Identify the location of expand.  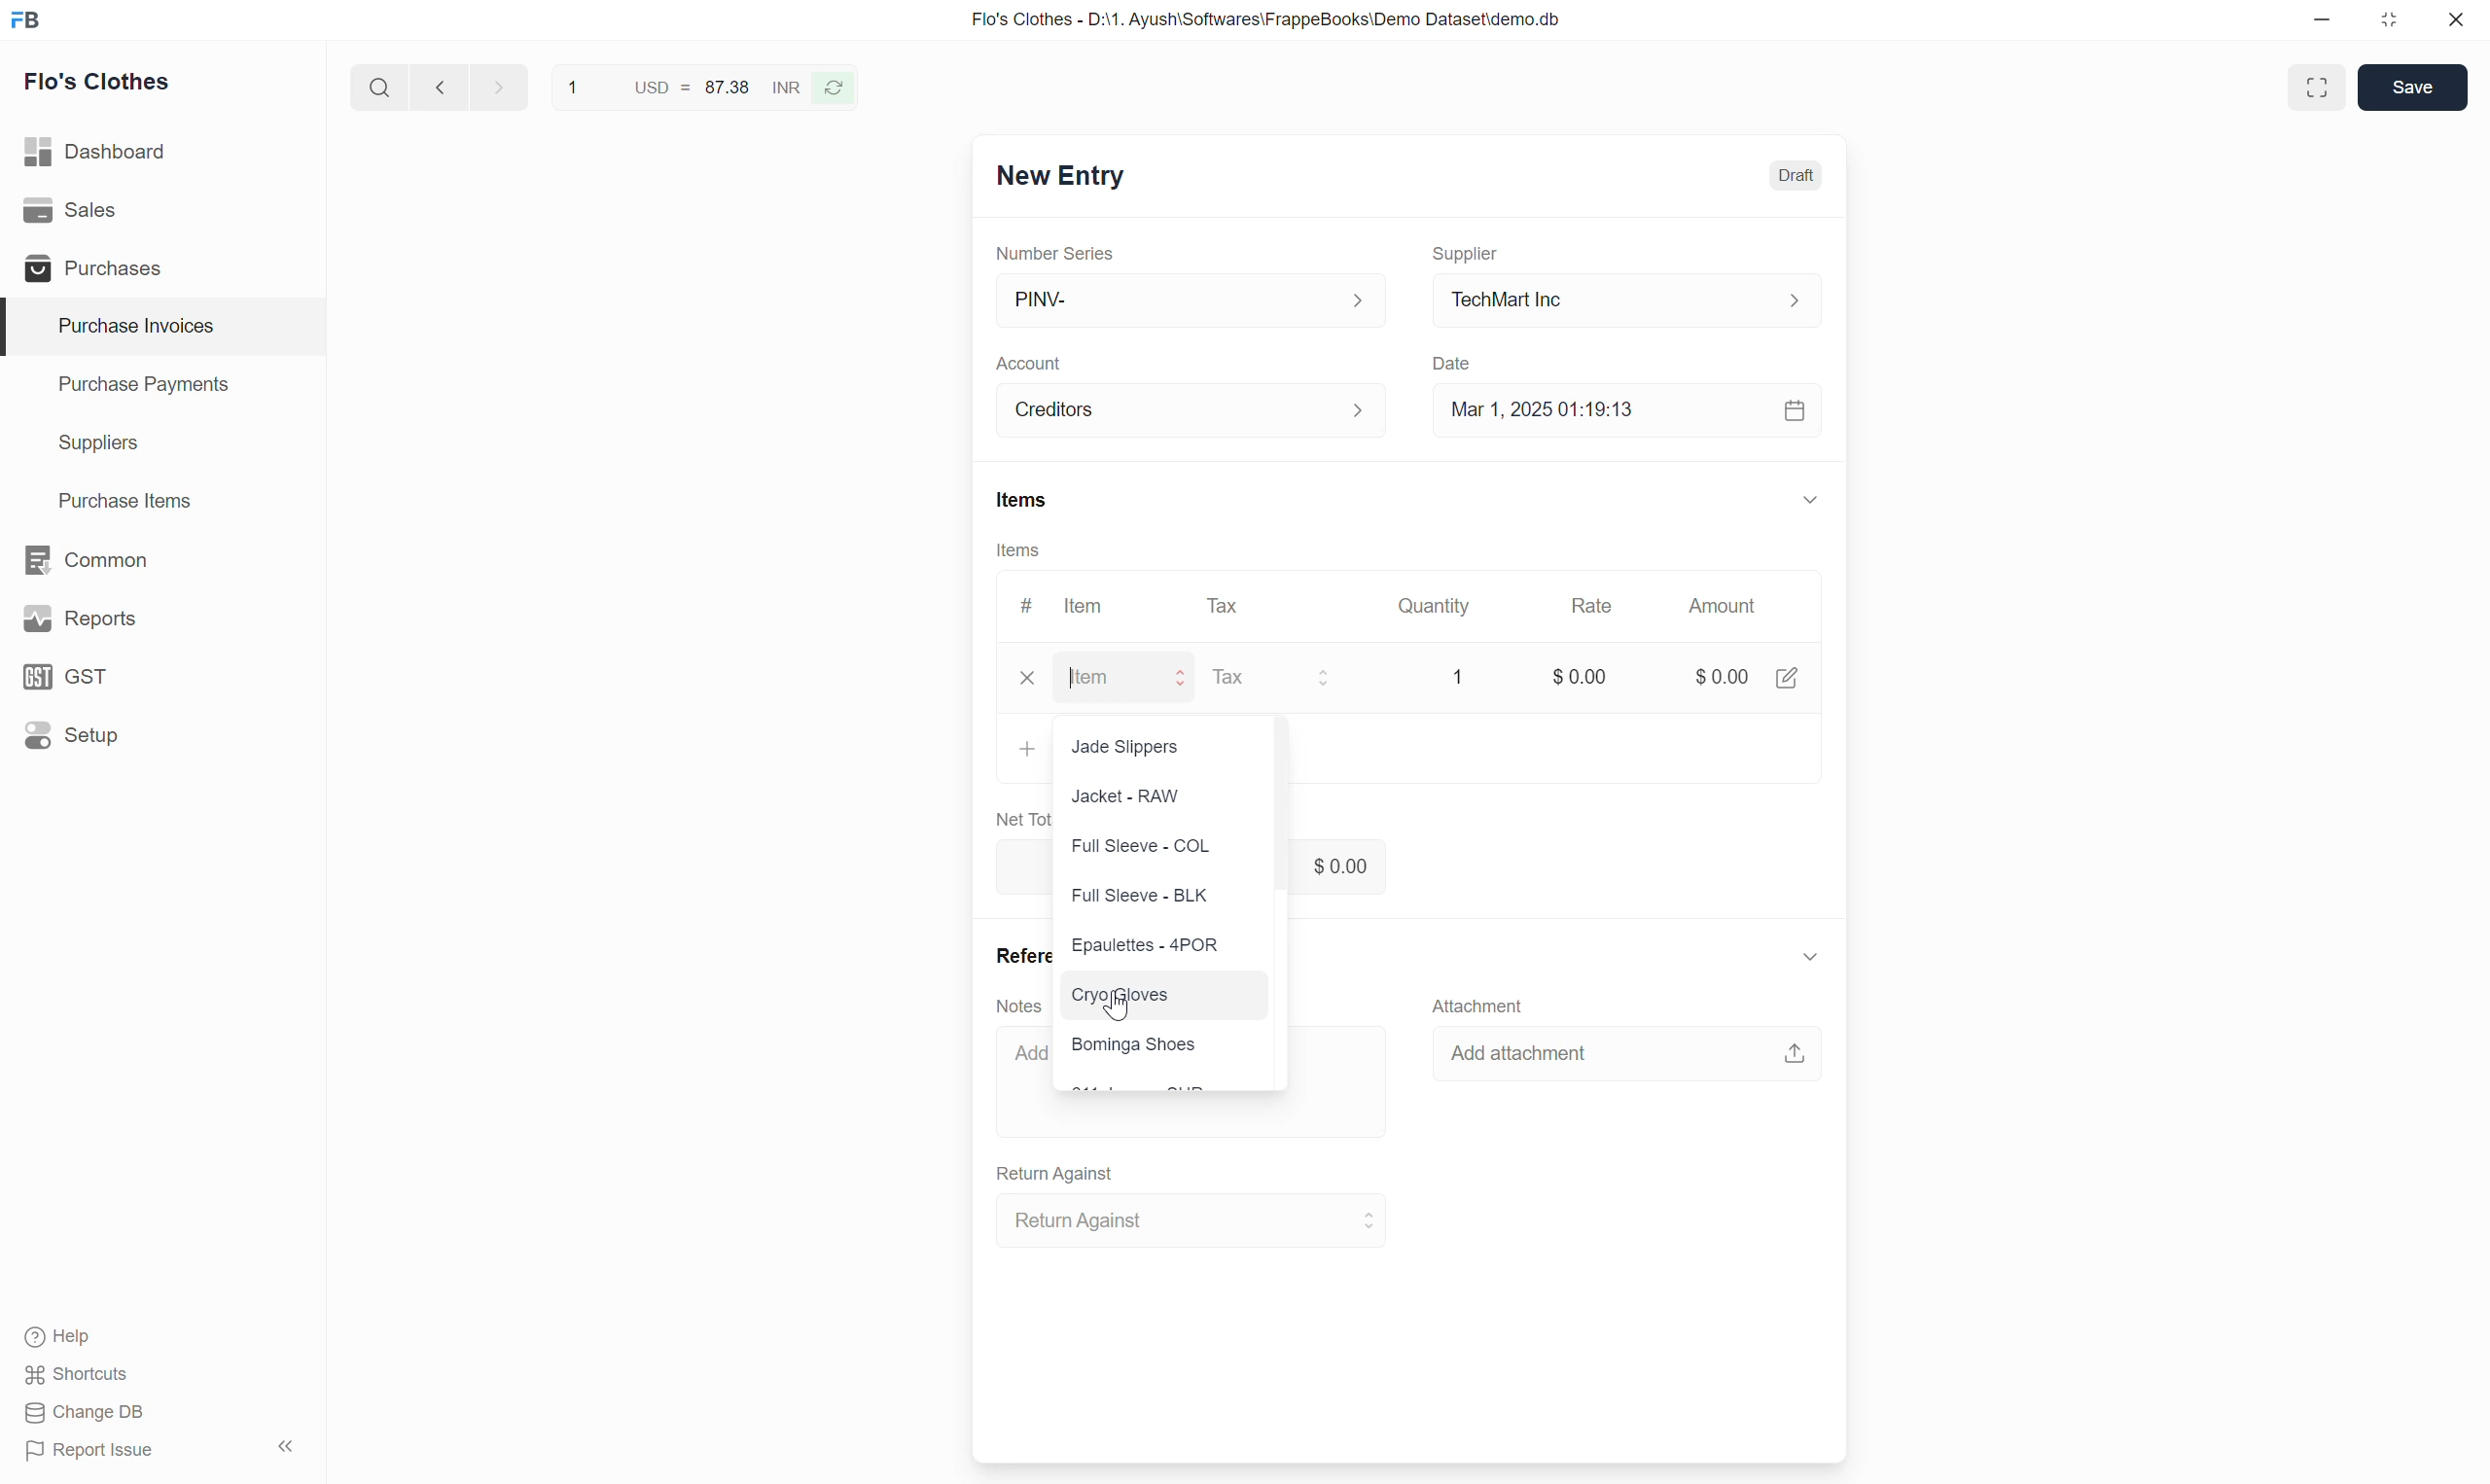
(1811, 498).